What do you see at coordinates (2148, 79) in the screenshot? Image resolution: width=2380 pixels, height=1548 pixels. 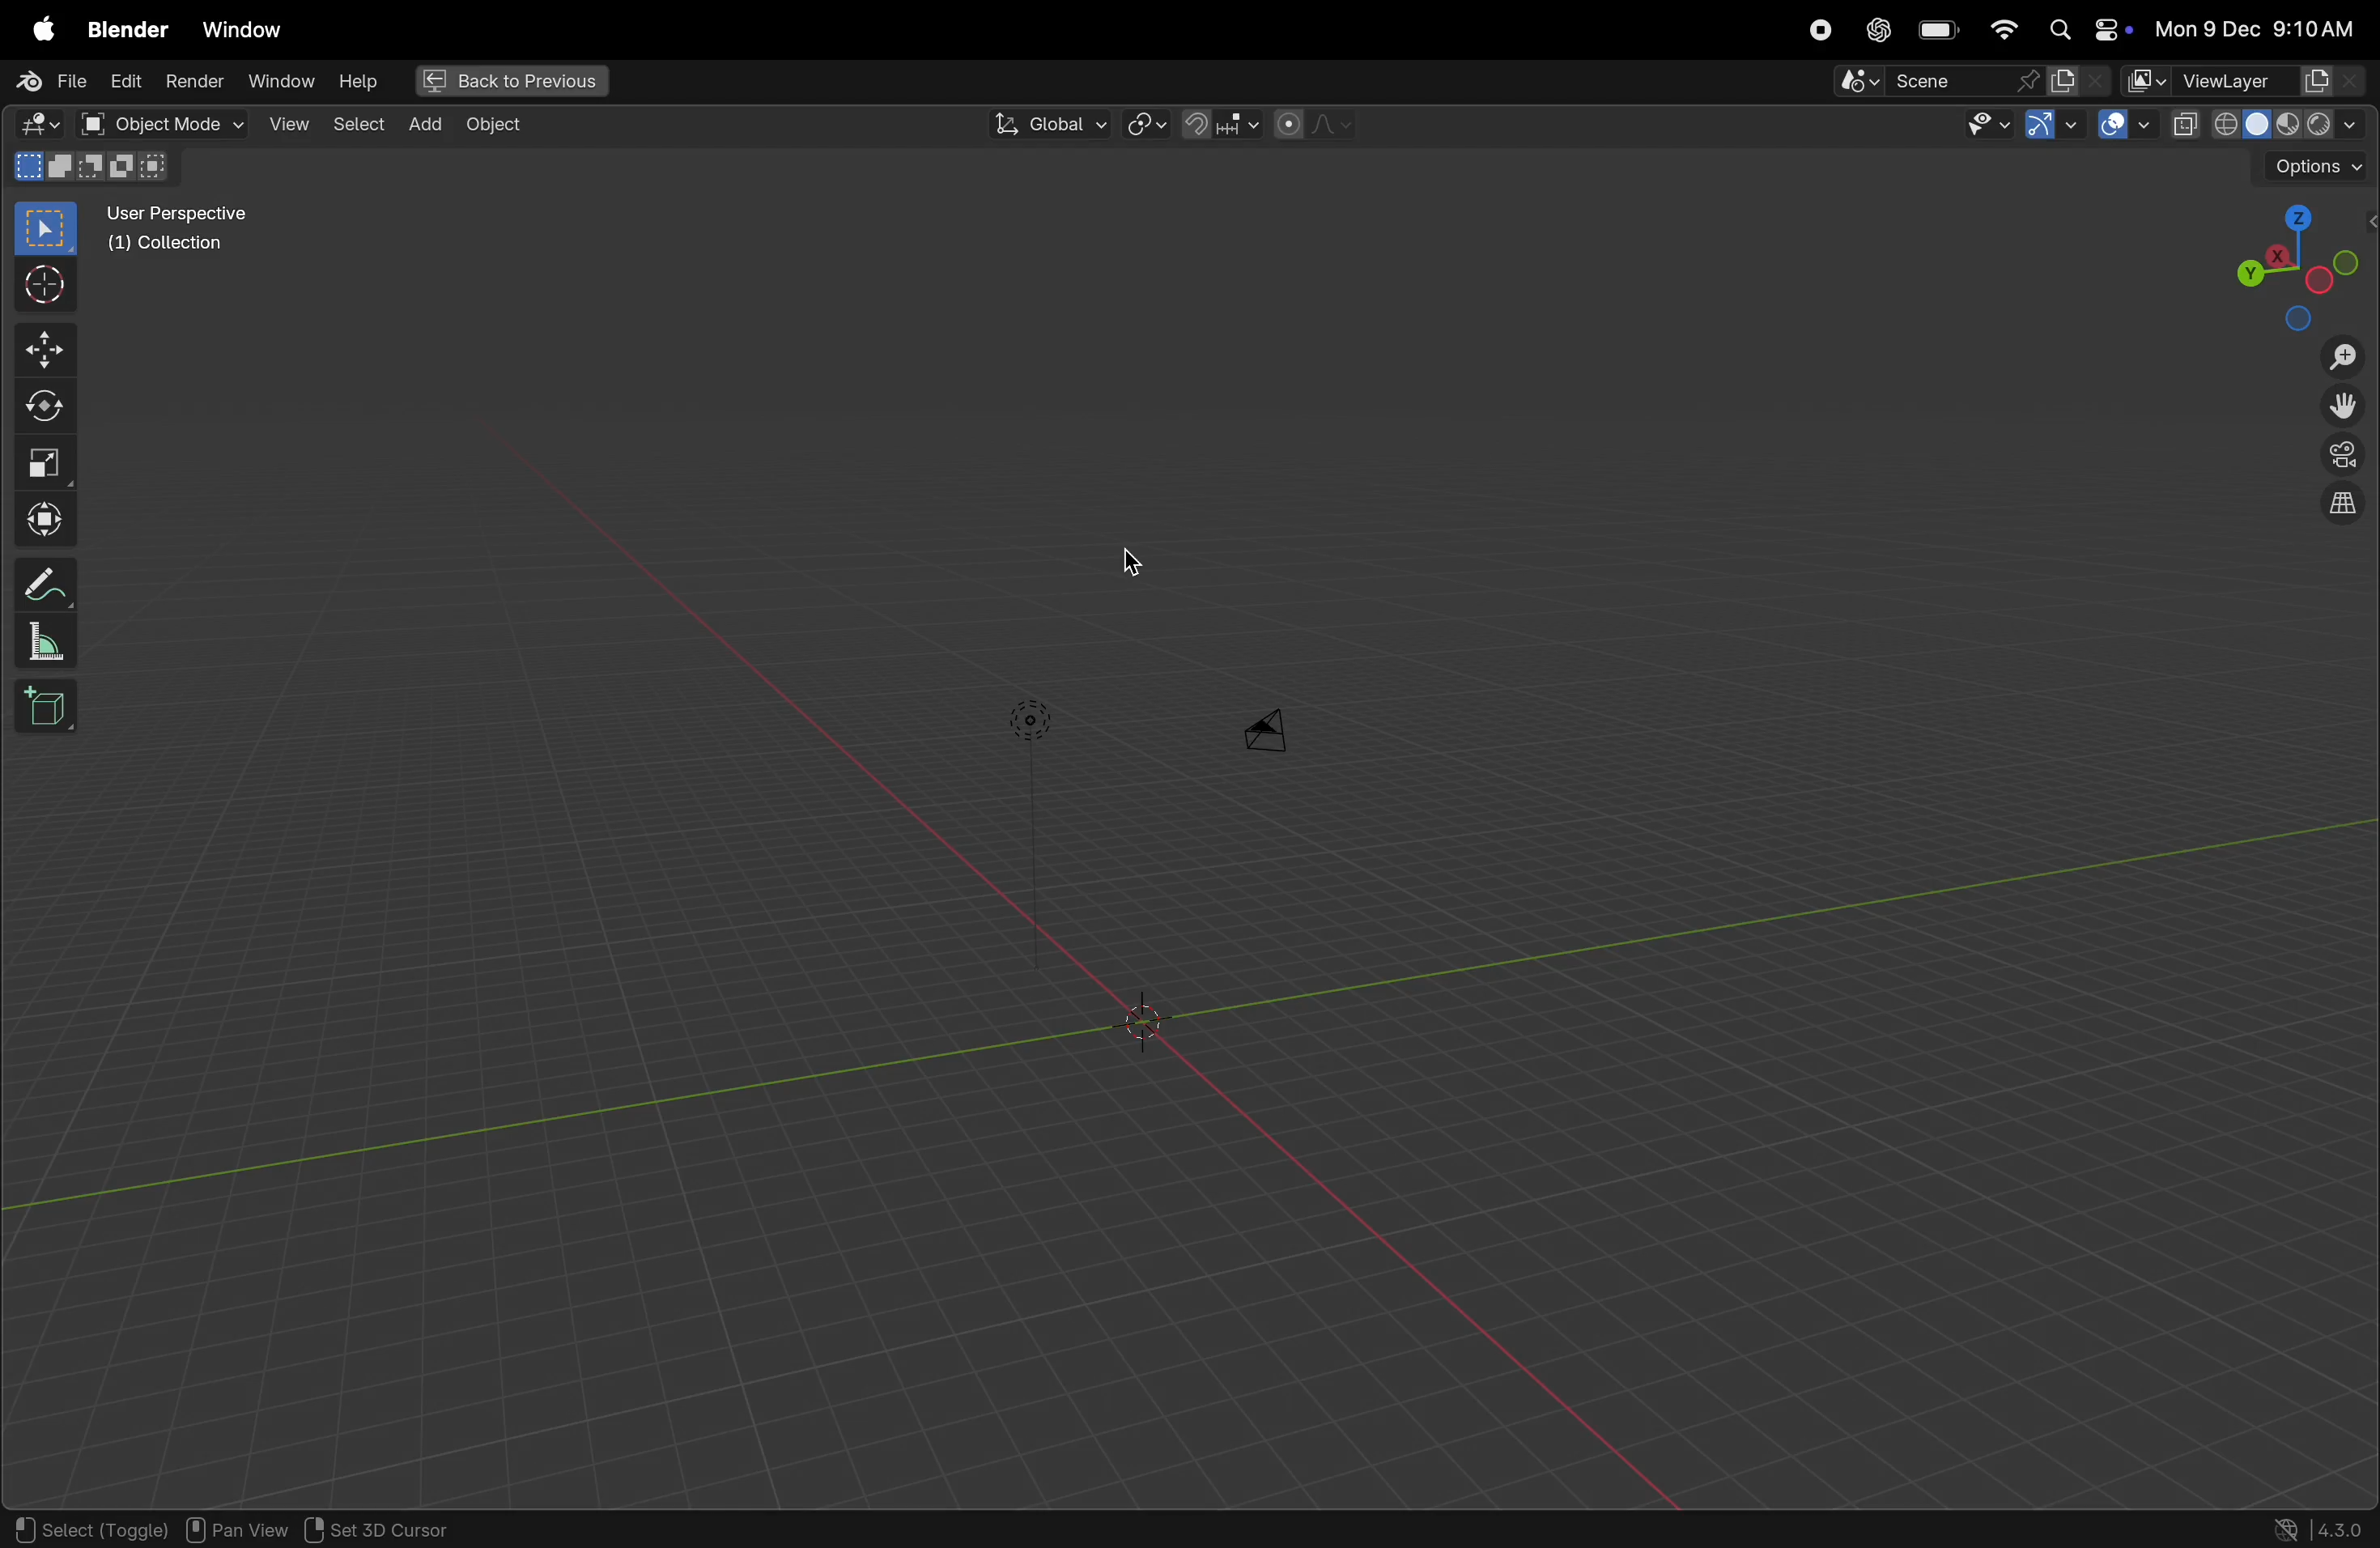 I see `active workscpace` at bounding box center [2148, 79].